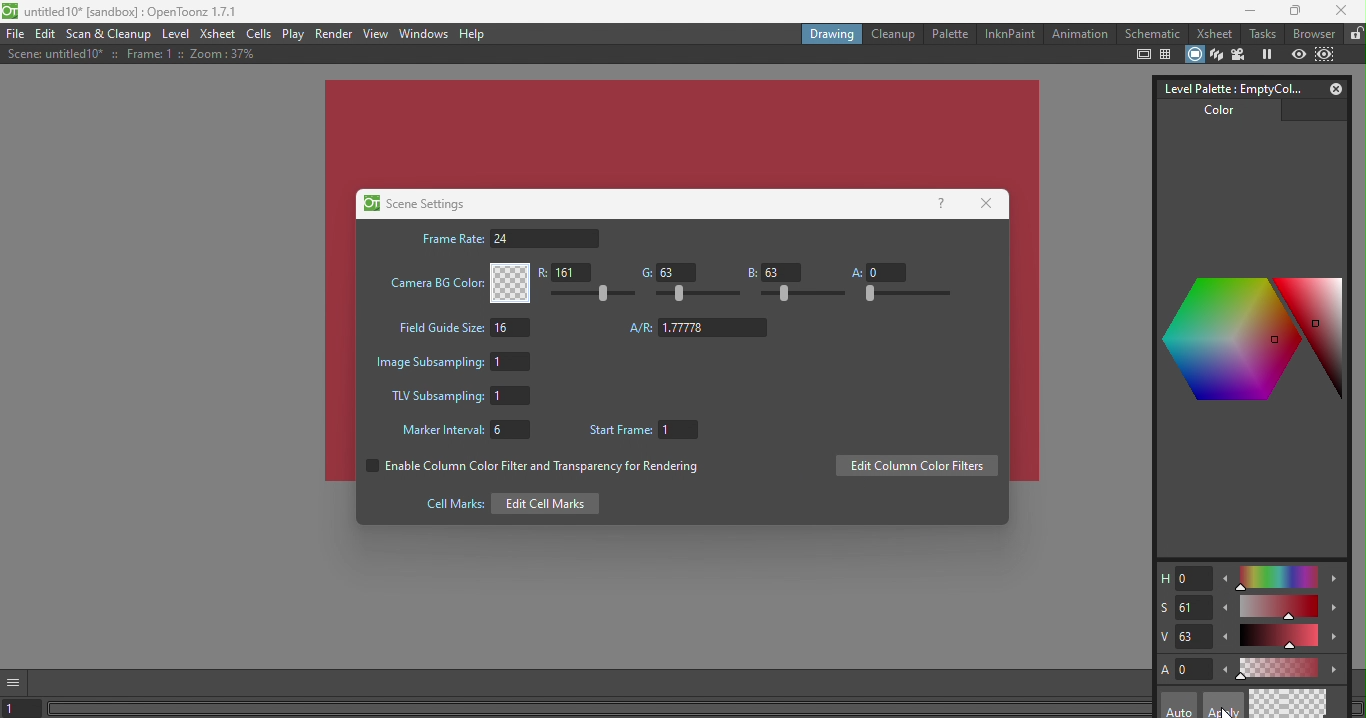 This screenshot has width=1366, height=718. What do you see at coordinates (113, 34) in the screenshot?
I see `Scan & Cleanup` at bounding box center [113, 34].